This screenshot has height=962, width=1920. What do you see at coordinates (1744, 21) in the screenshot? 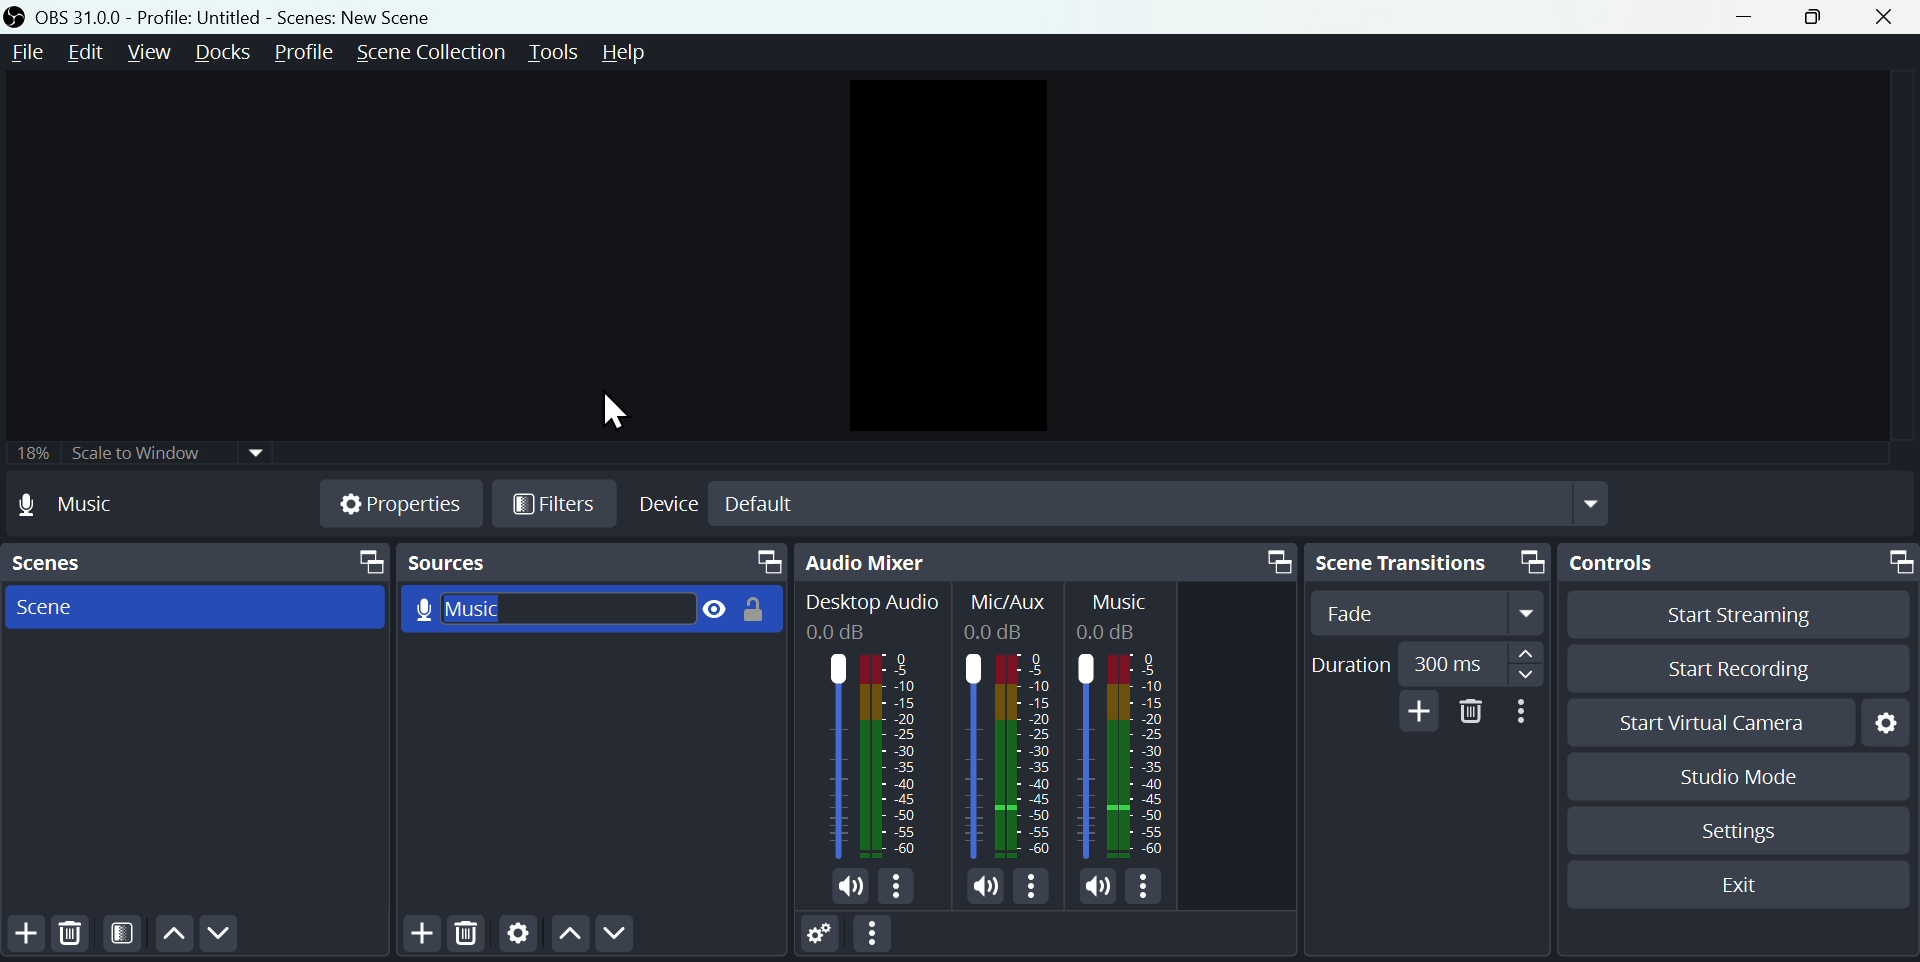
I see `minimise` at bounding box center [1744, 21].